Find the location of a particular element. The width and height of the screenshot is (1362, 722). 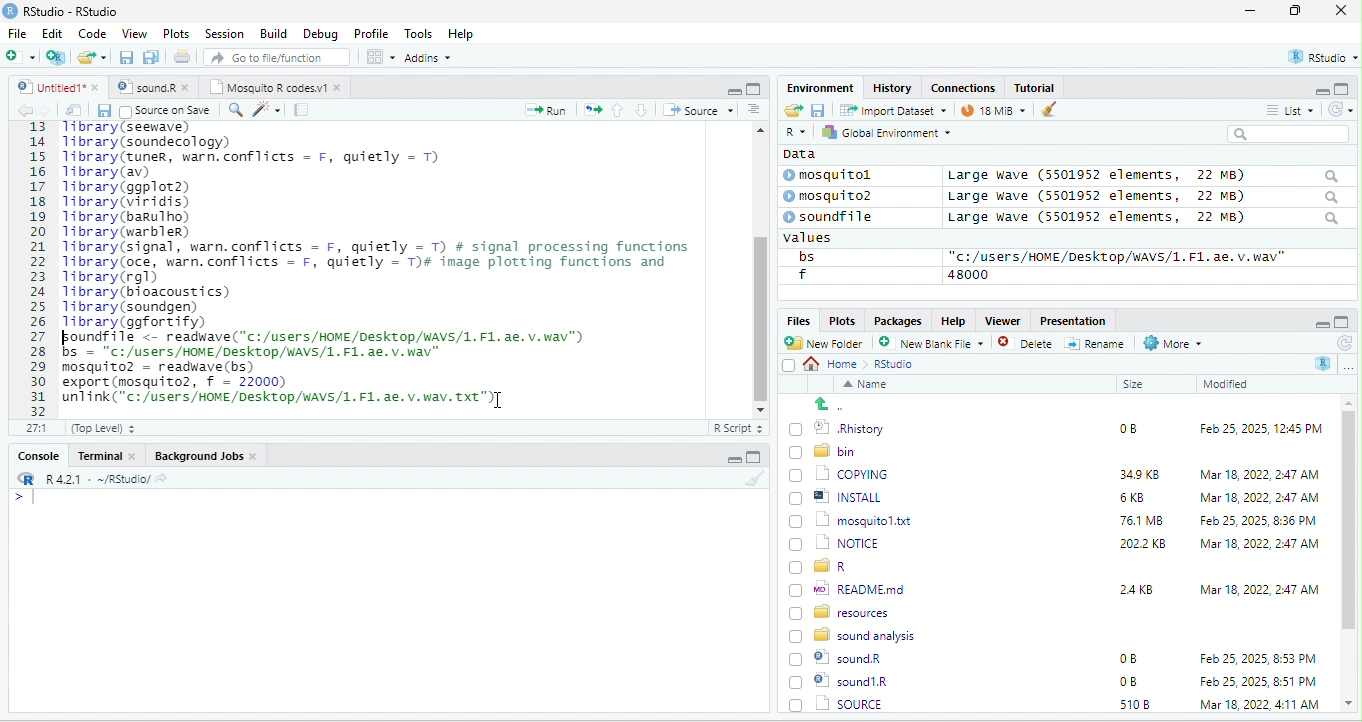

Adonns  is located at coordinates (428, 61).